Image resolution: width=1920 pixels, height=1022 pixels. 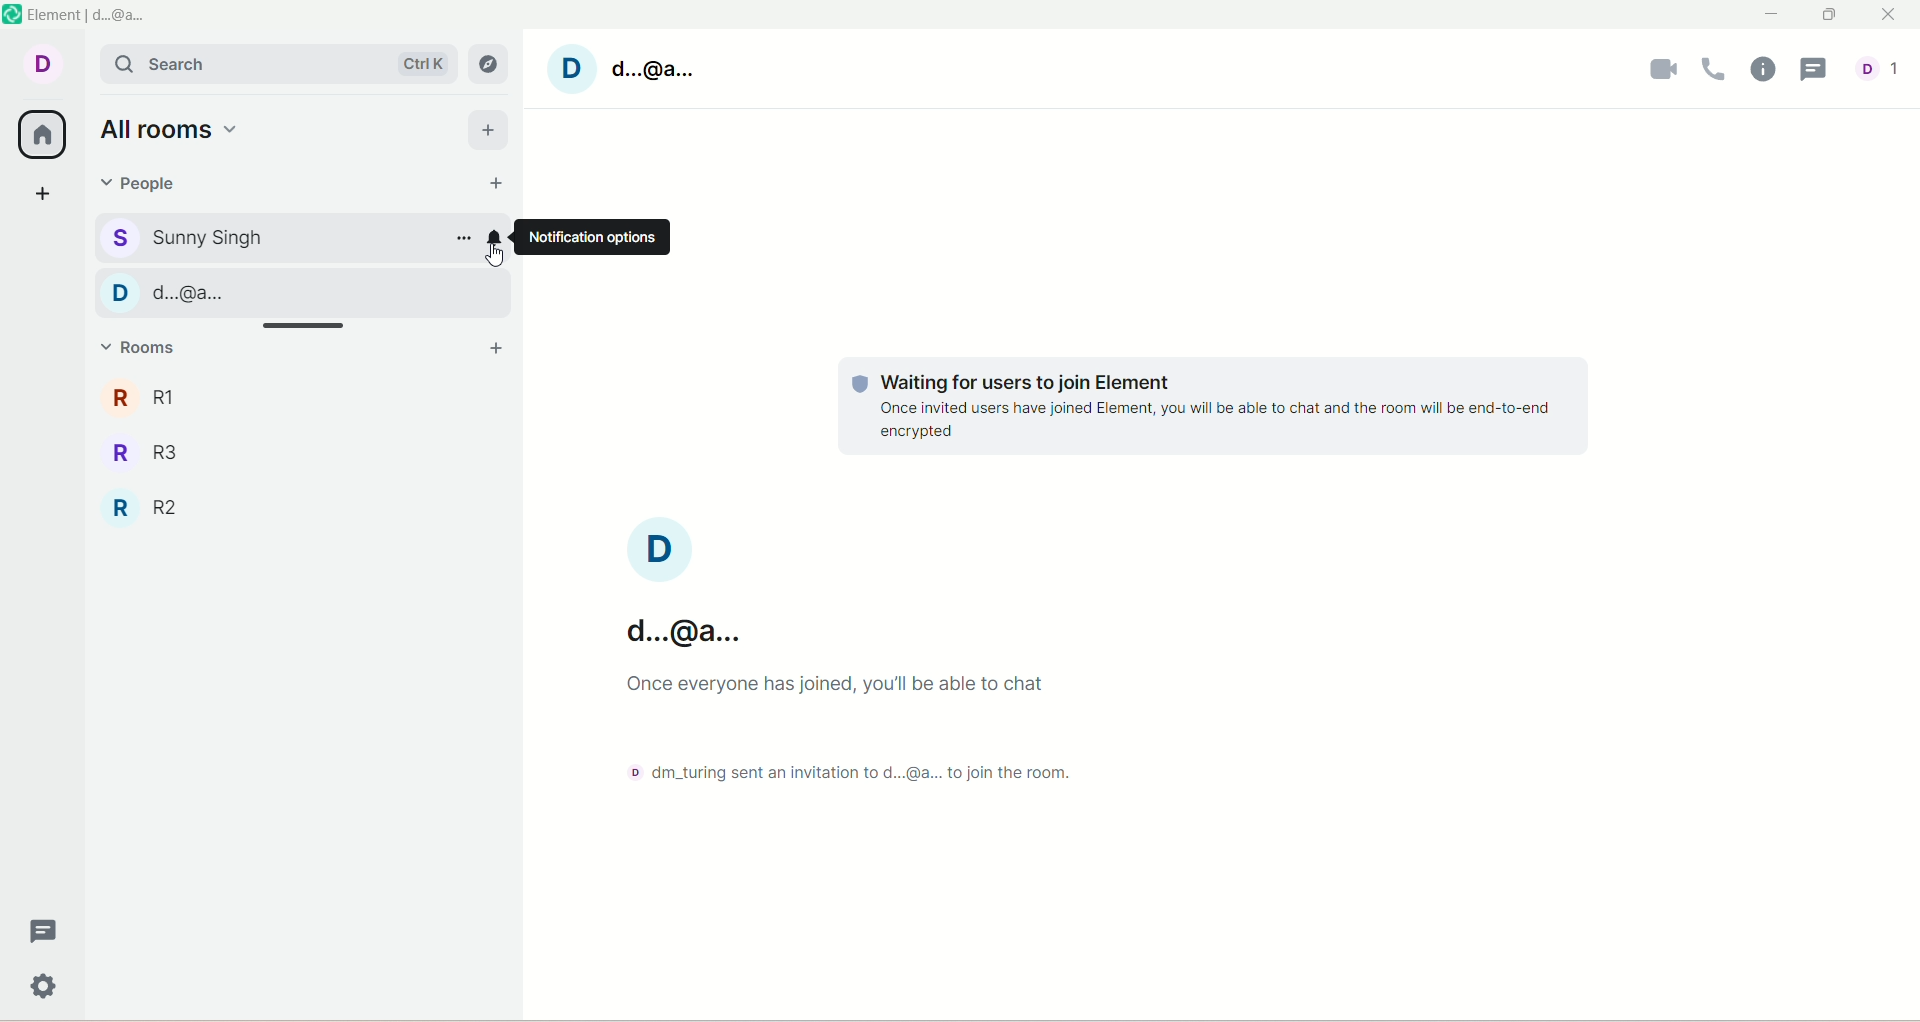 I want to click on close, so click(x=1894, y=13).